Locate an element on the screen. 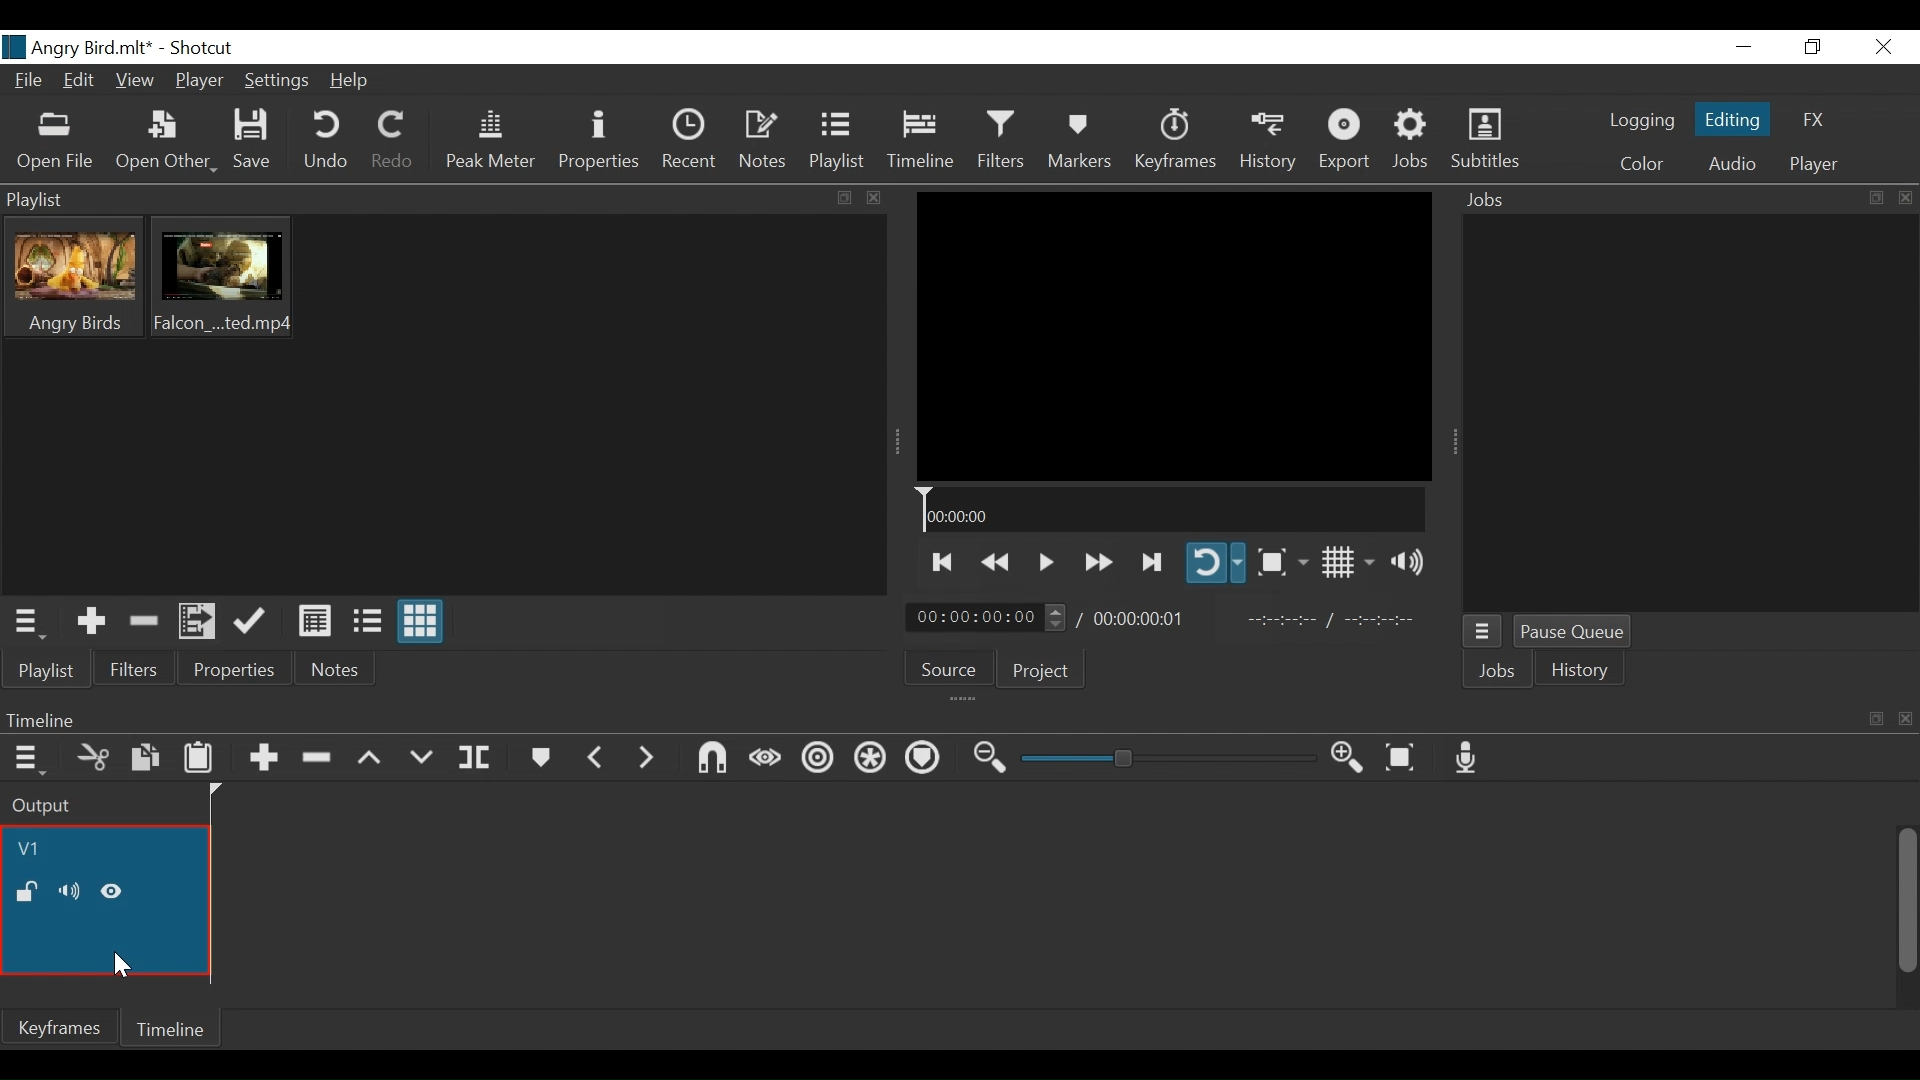 The image size is (1920, 1080). Update is located at coordinates (247, 623).